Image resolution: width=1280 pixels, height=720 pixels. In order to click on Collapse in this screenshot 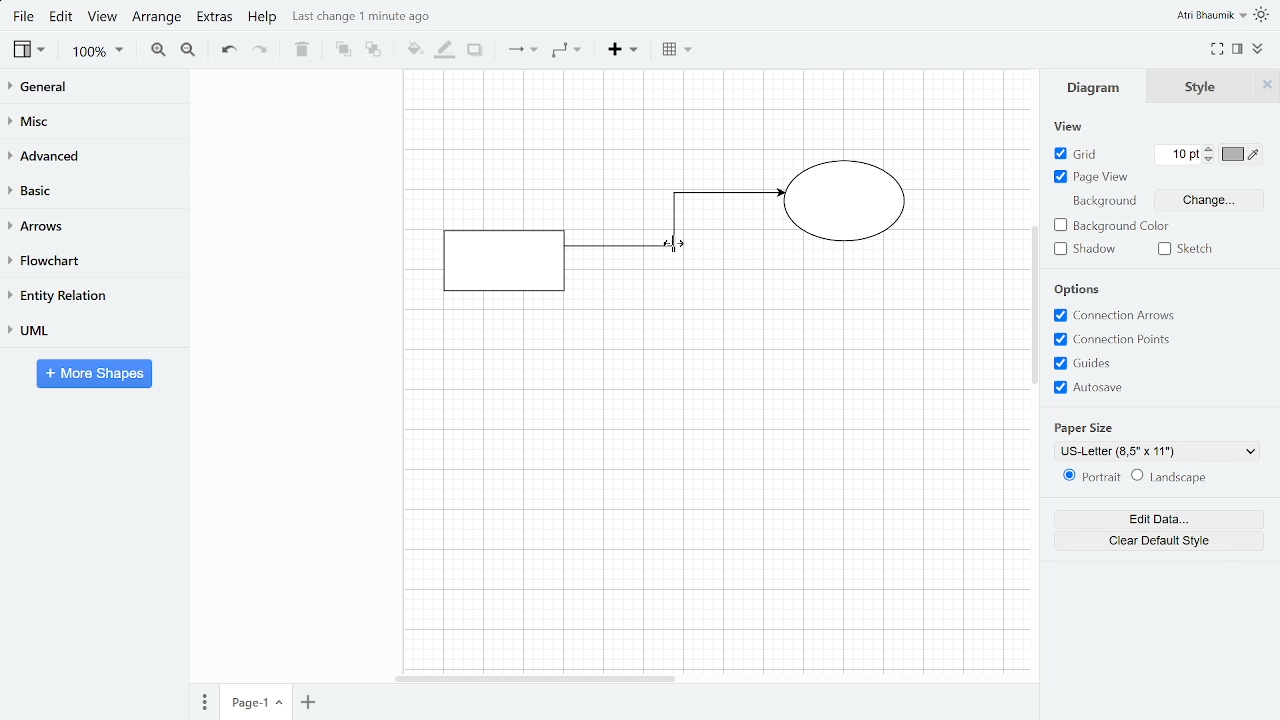, I will do `click(1258, 49)`.